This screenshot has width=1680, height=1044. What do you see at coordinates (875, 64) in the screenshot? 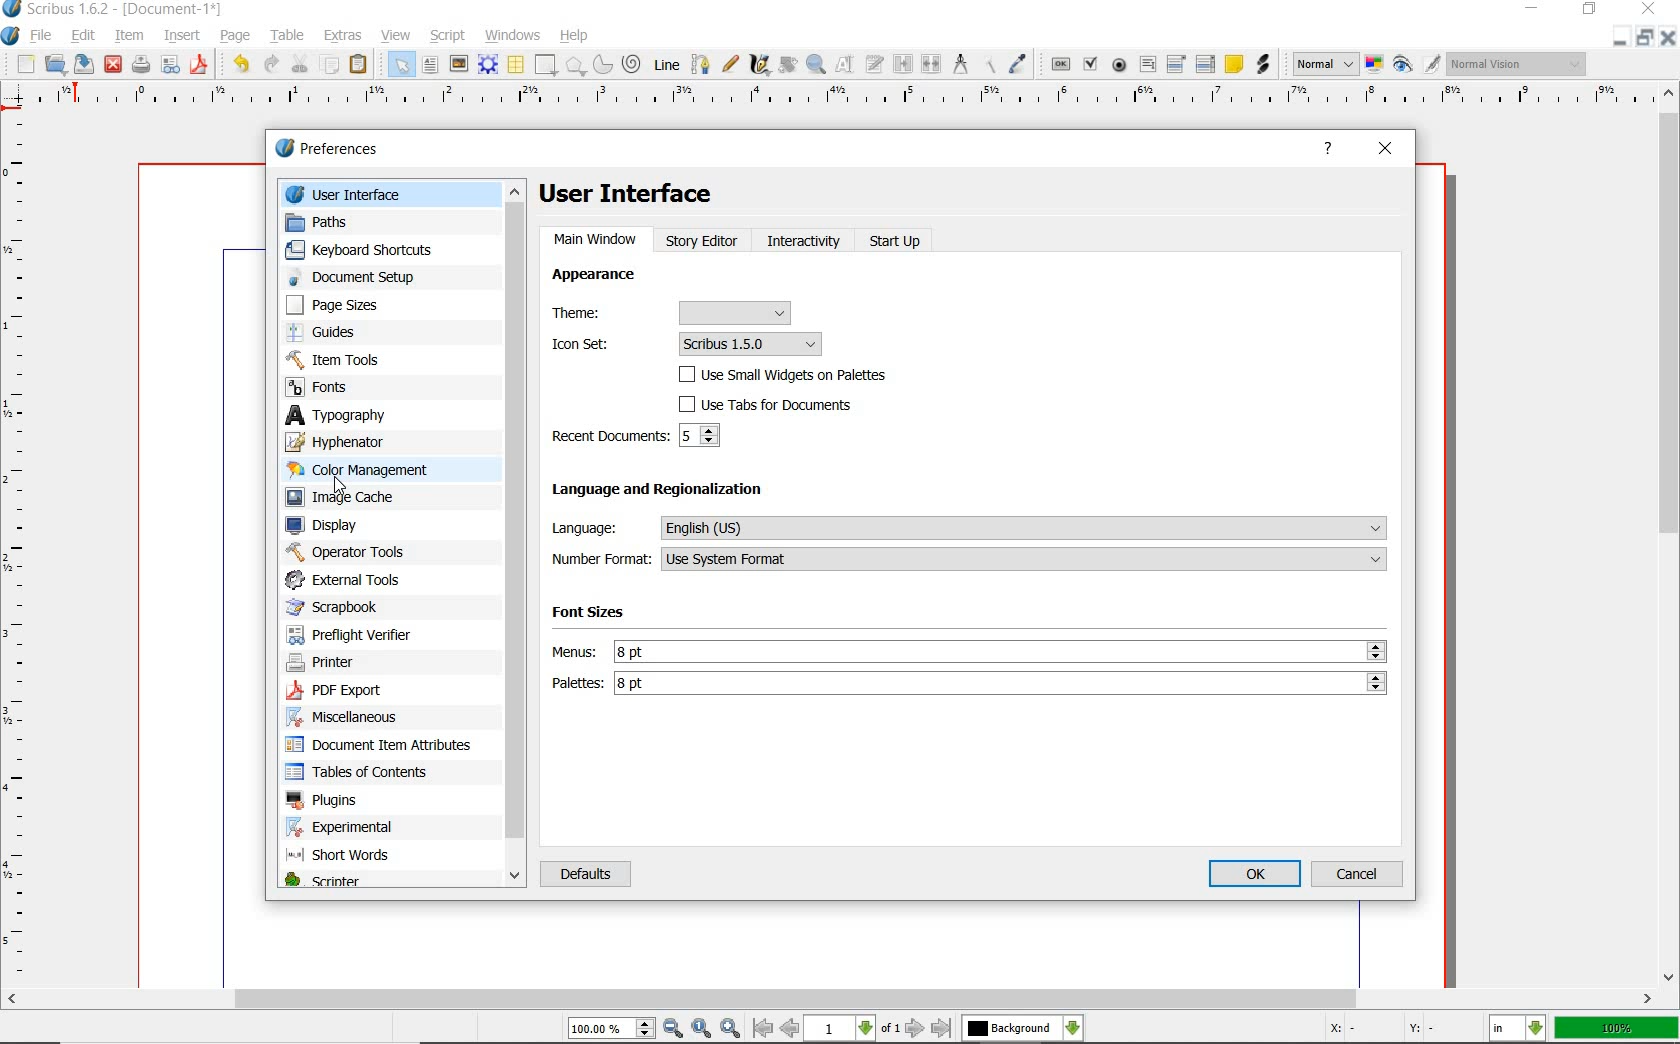
I see `edit text with story editor` at bounding box center [875, 64].